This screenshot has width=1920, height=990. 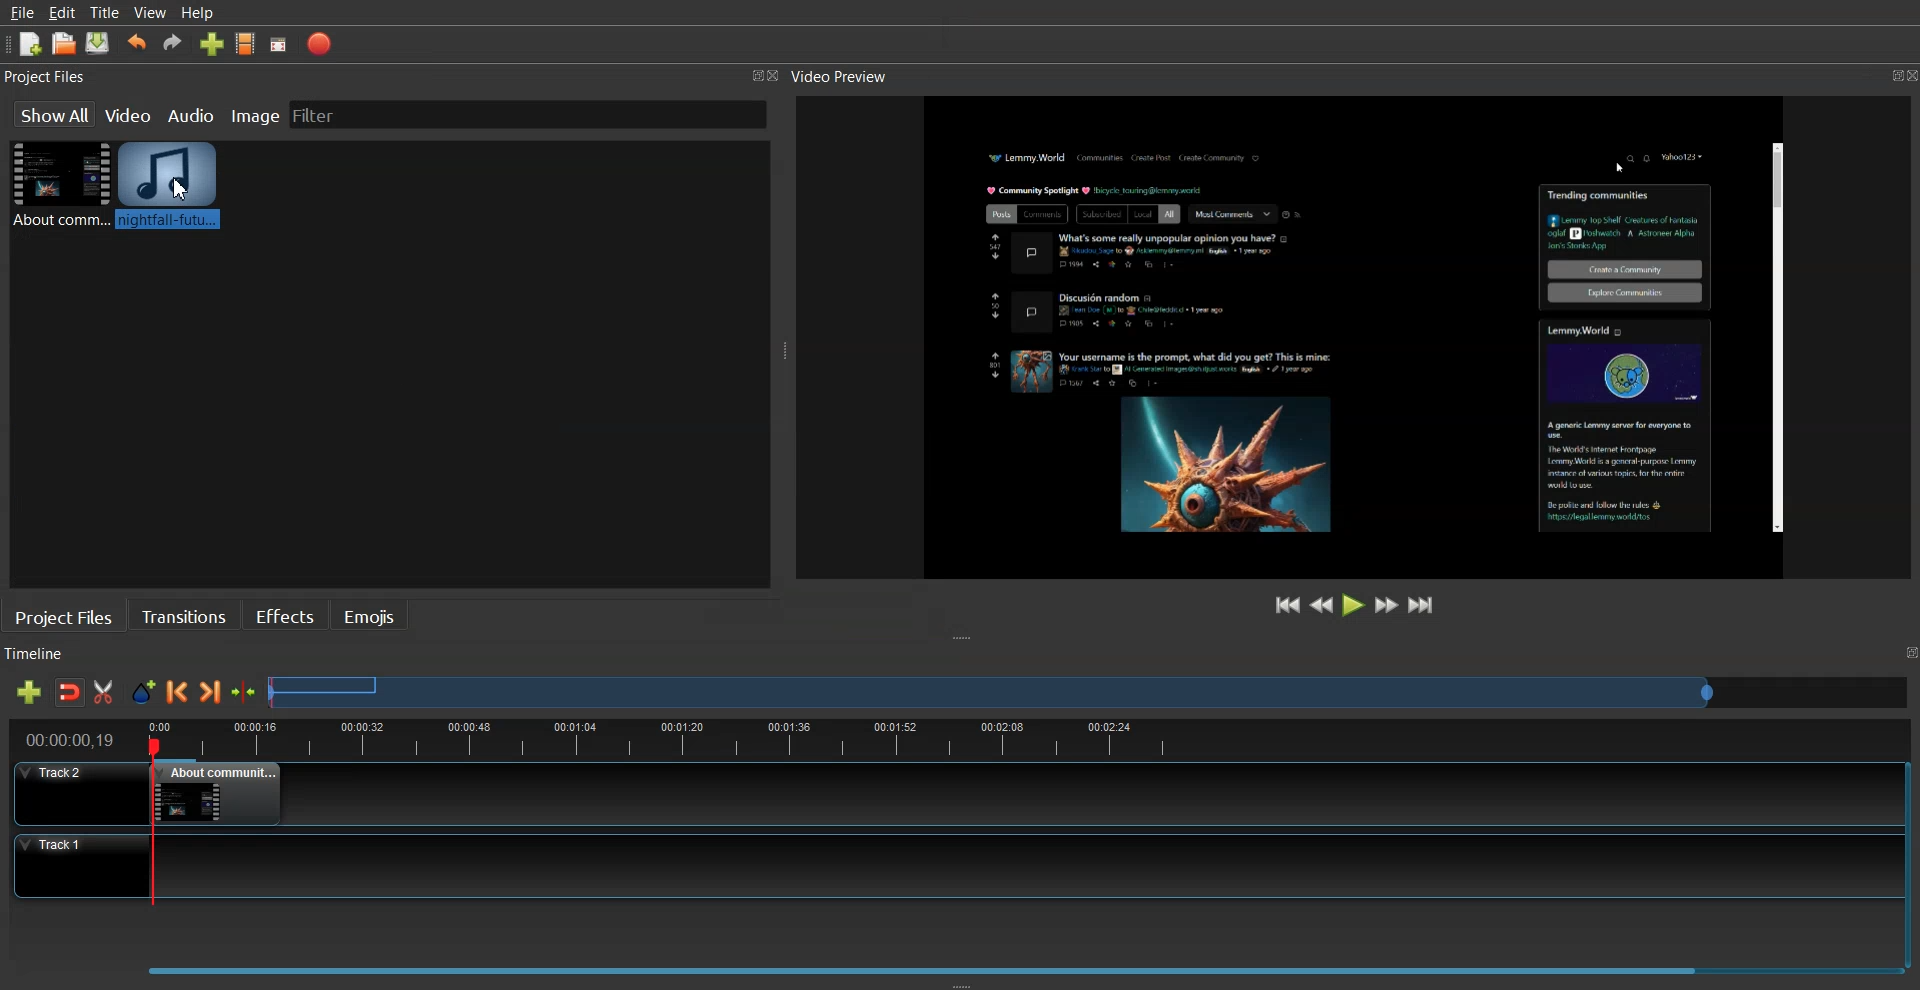 I want to click on Audio Clip added, so click(x=168, y=188).